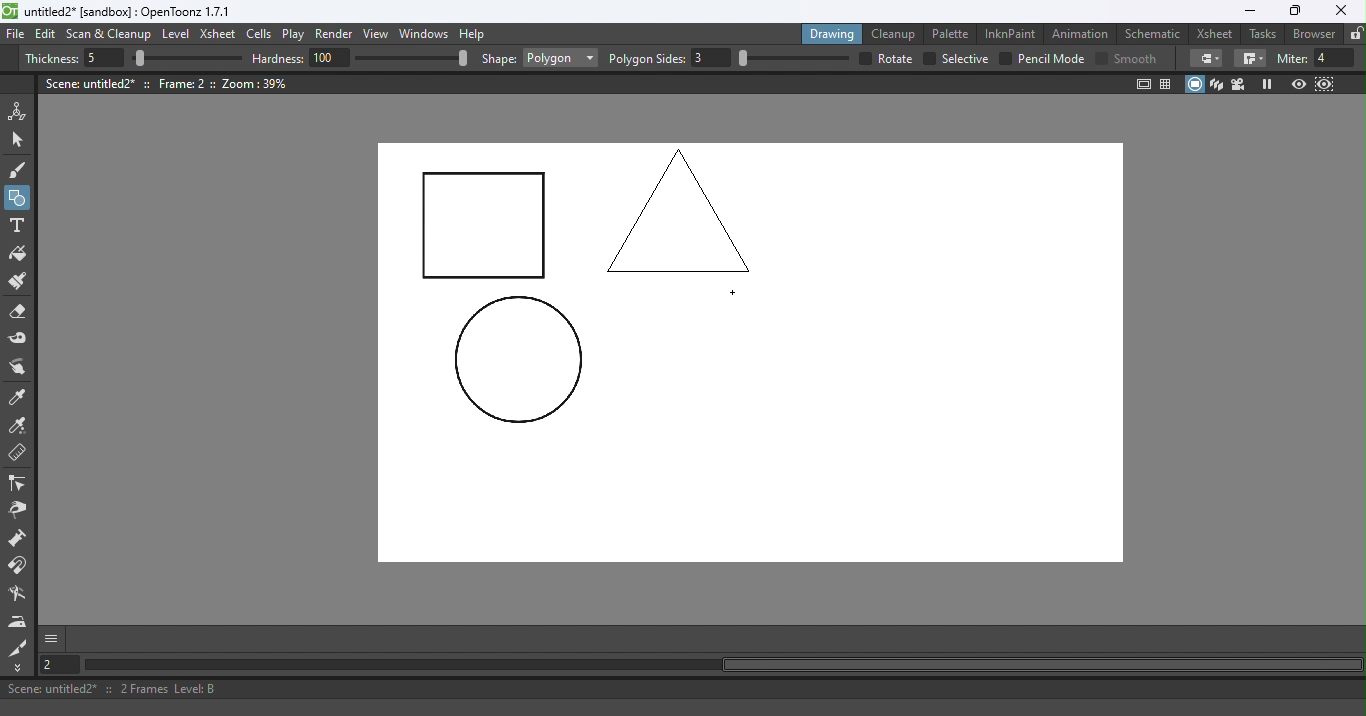  I want to click on Thickness, so click(51, 59).